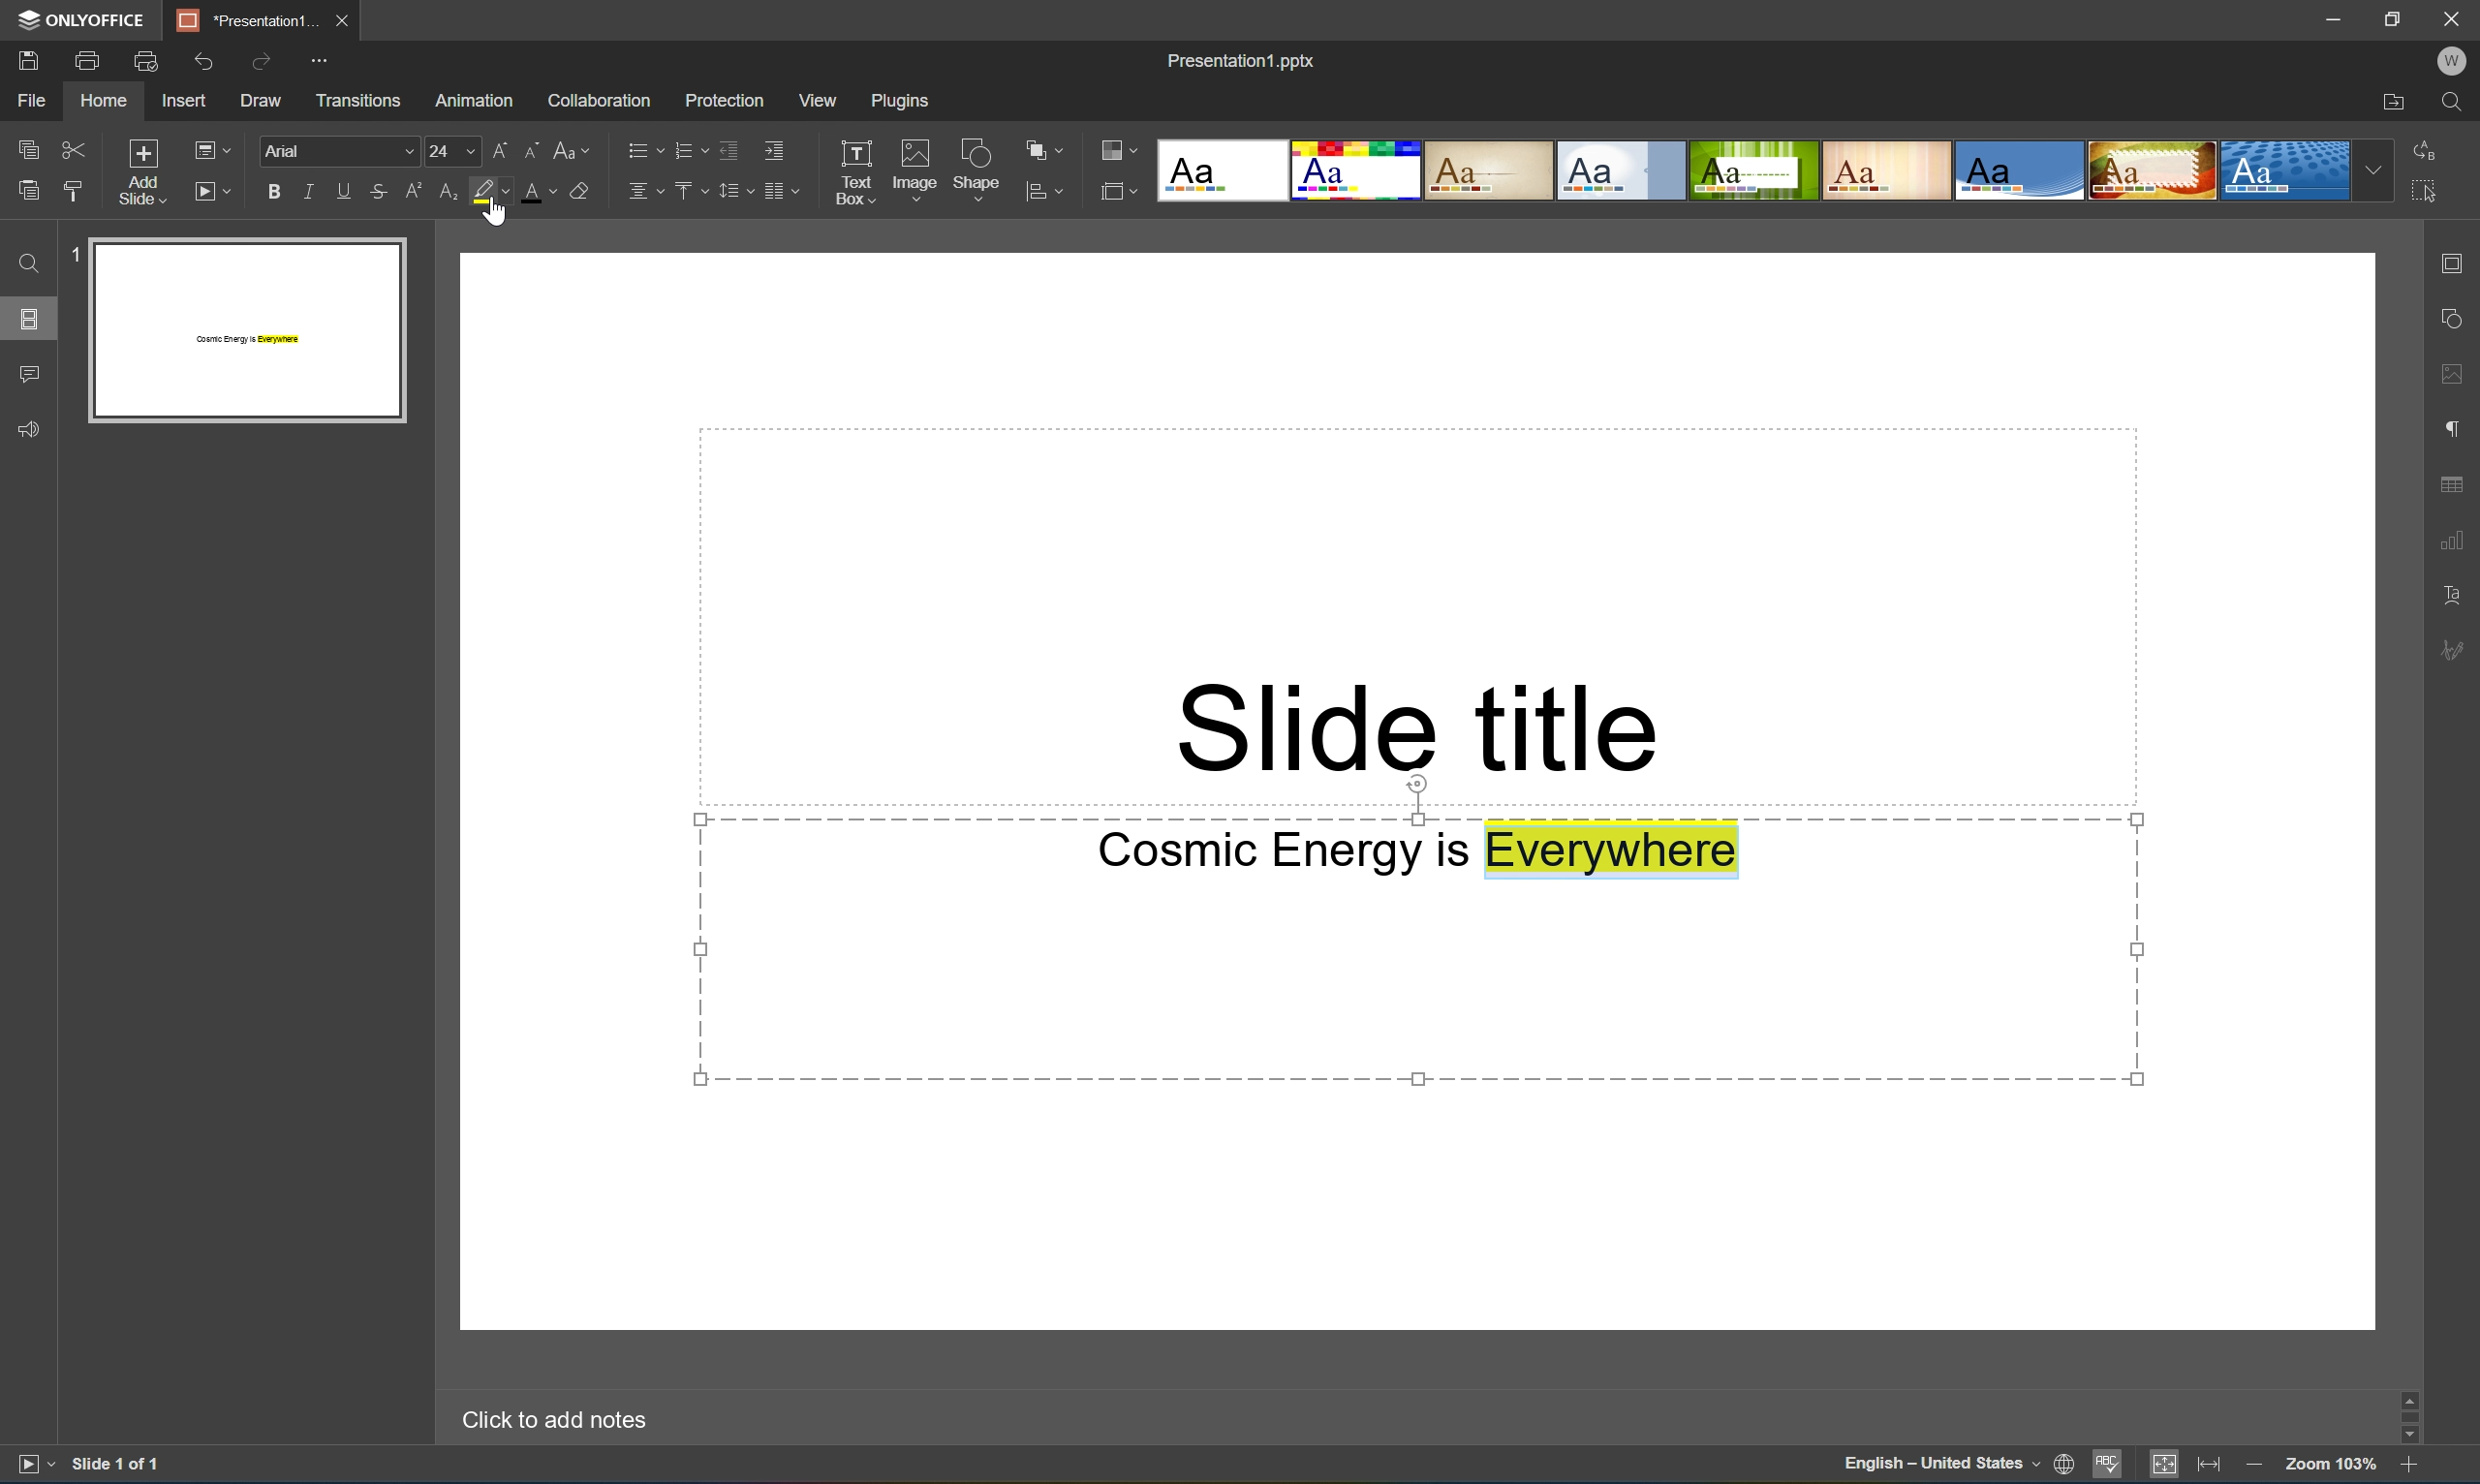  I want to click on Redo, so click(259, 62).